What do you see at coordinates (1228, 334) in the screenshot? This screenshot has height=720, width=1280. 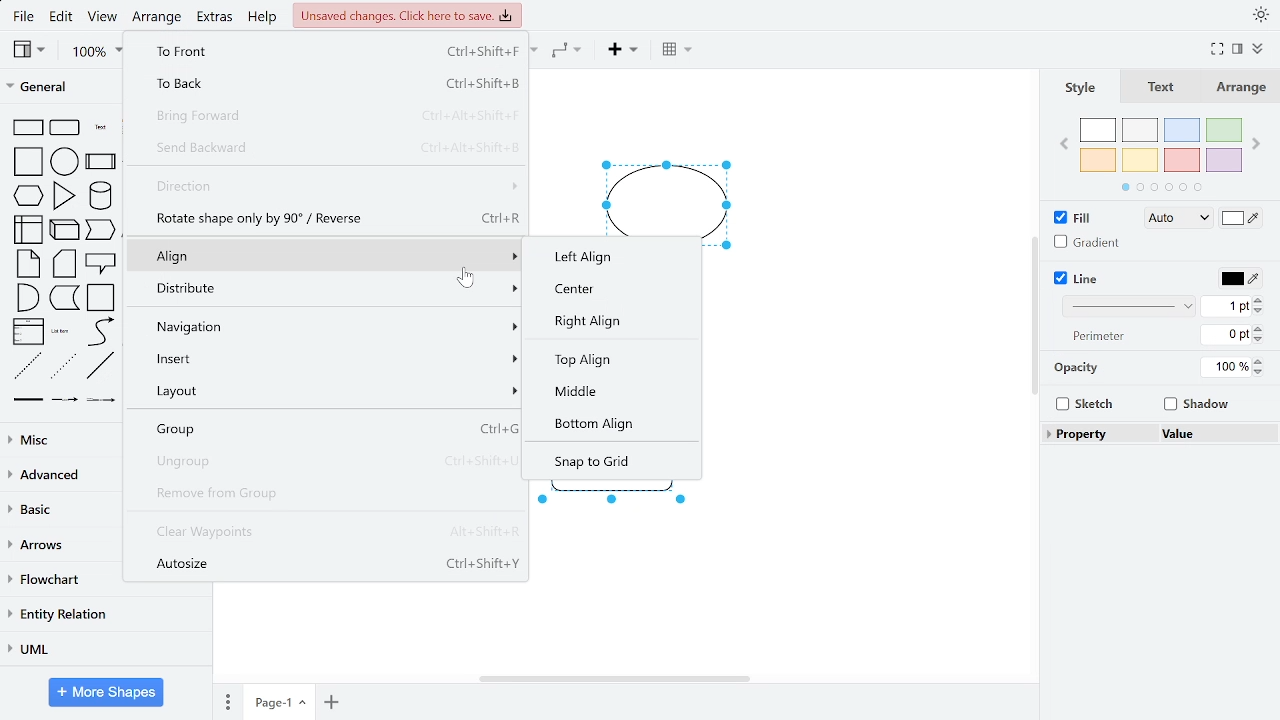 I see `0 pt` at bounding box center [1228, 334].